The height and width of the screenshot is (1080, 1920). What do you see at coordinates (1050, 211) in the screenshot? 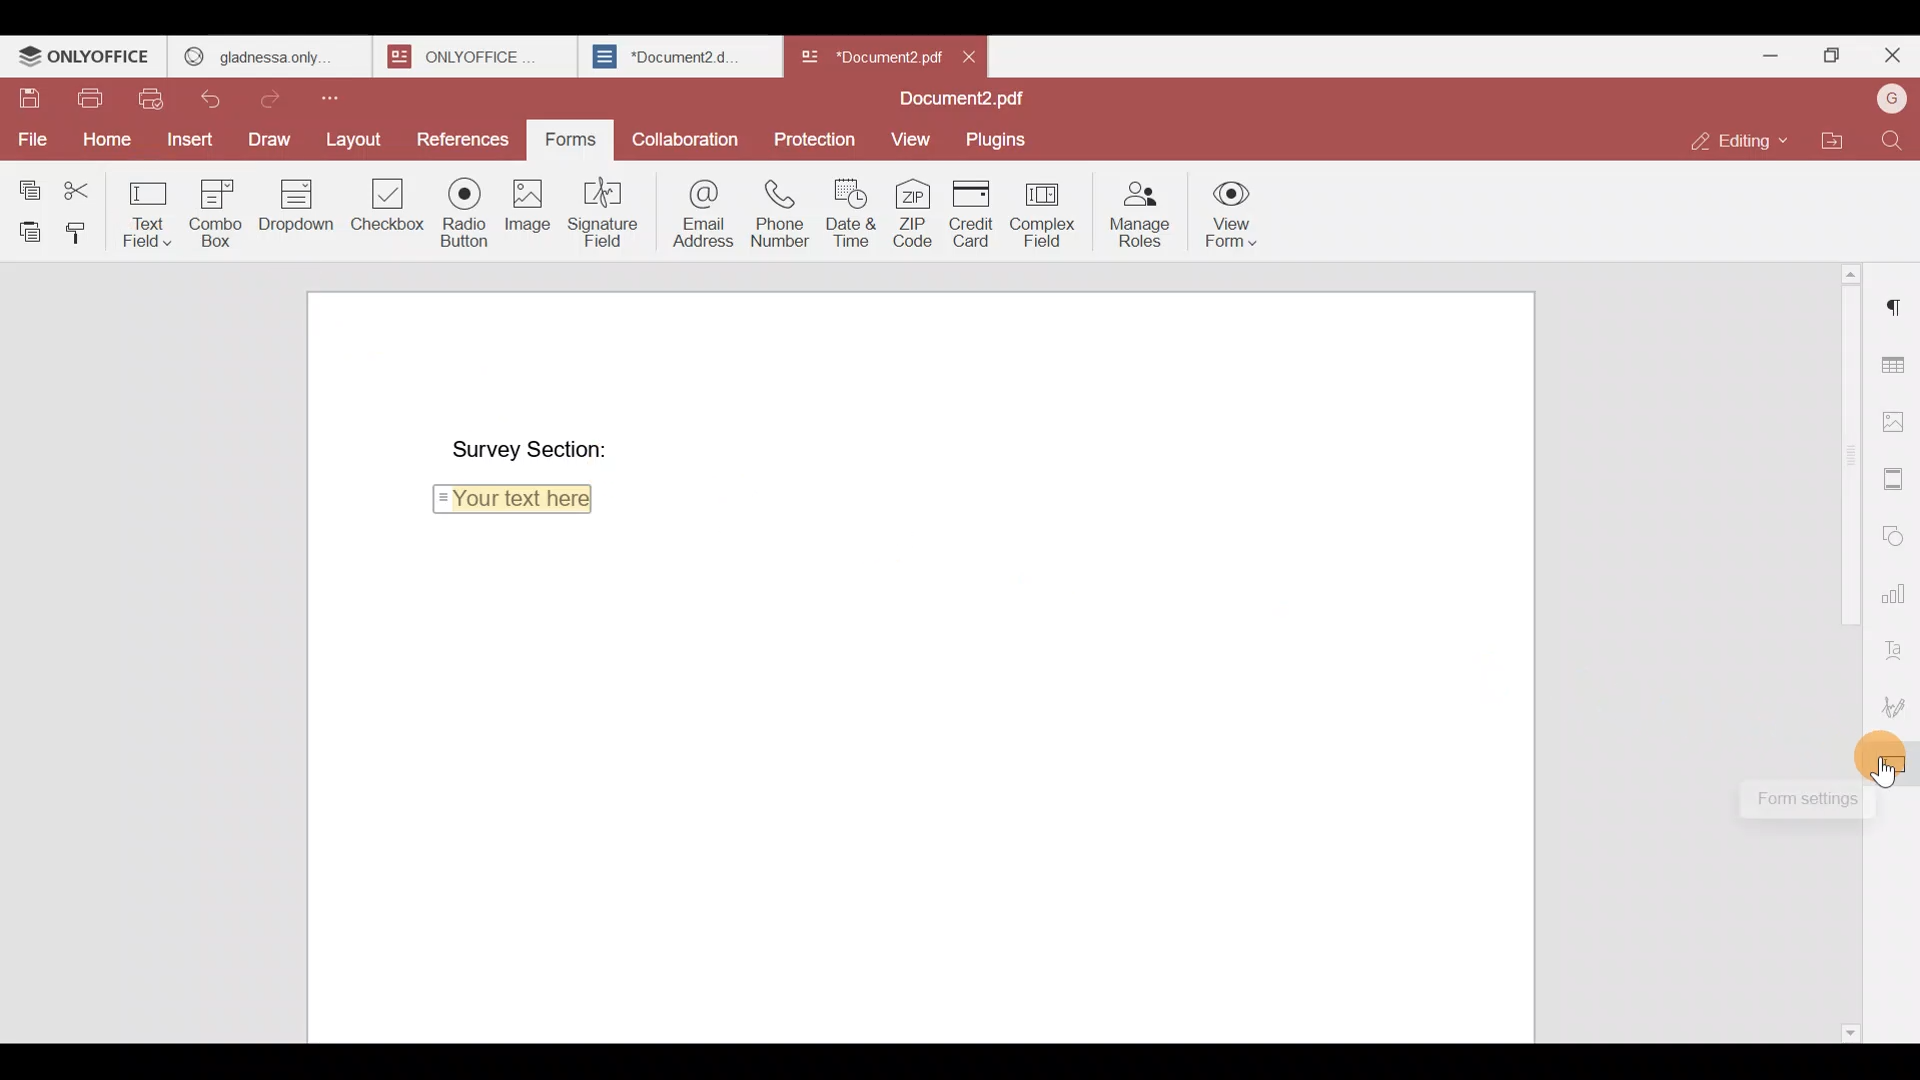
I see `Complex field` at bounding box center [1050, 211].